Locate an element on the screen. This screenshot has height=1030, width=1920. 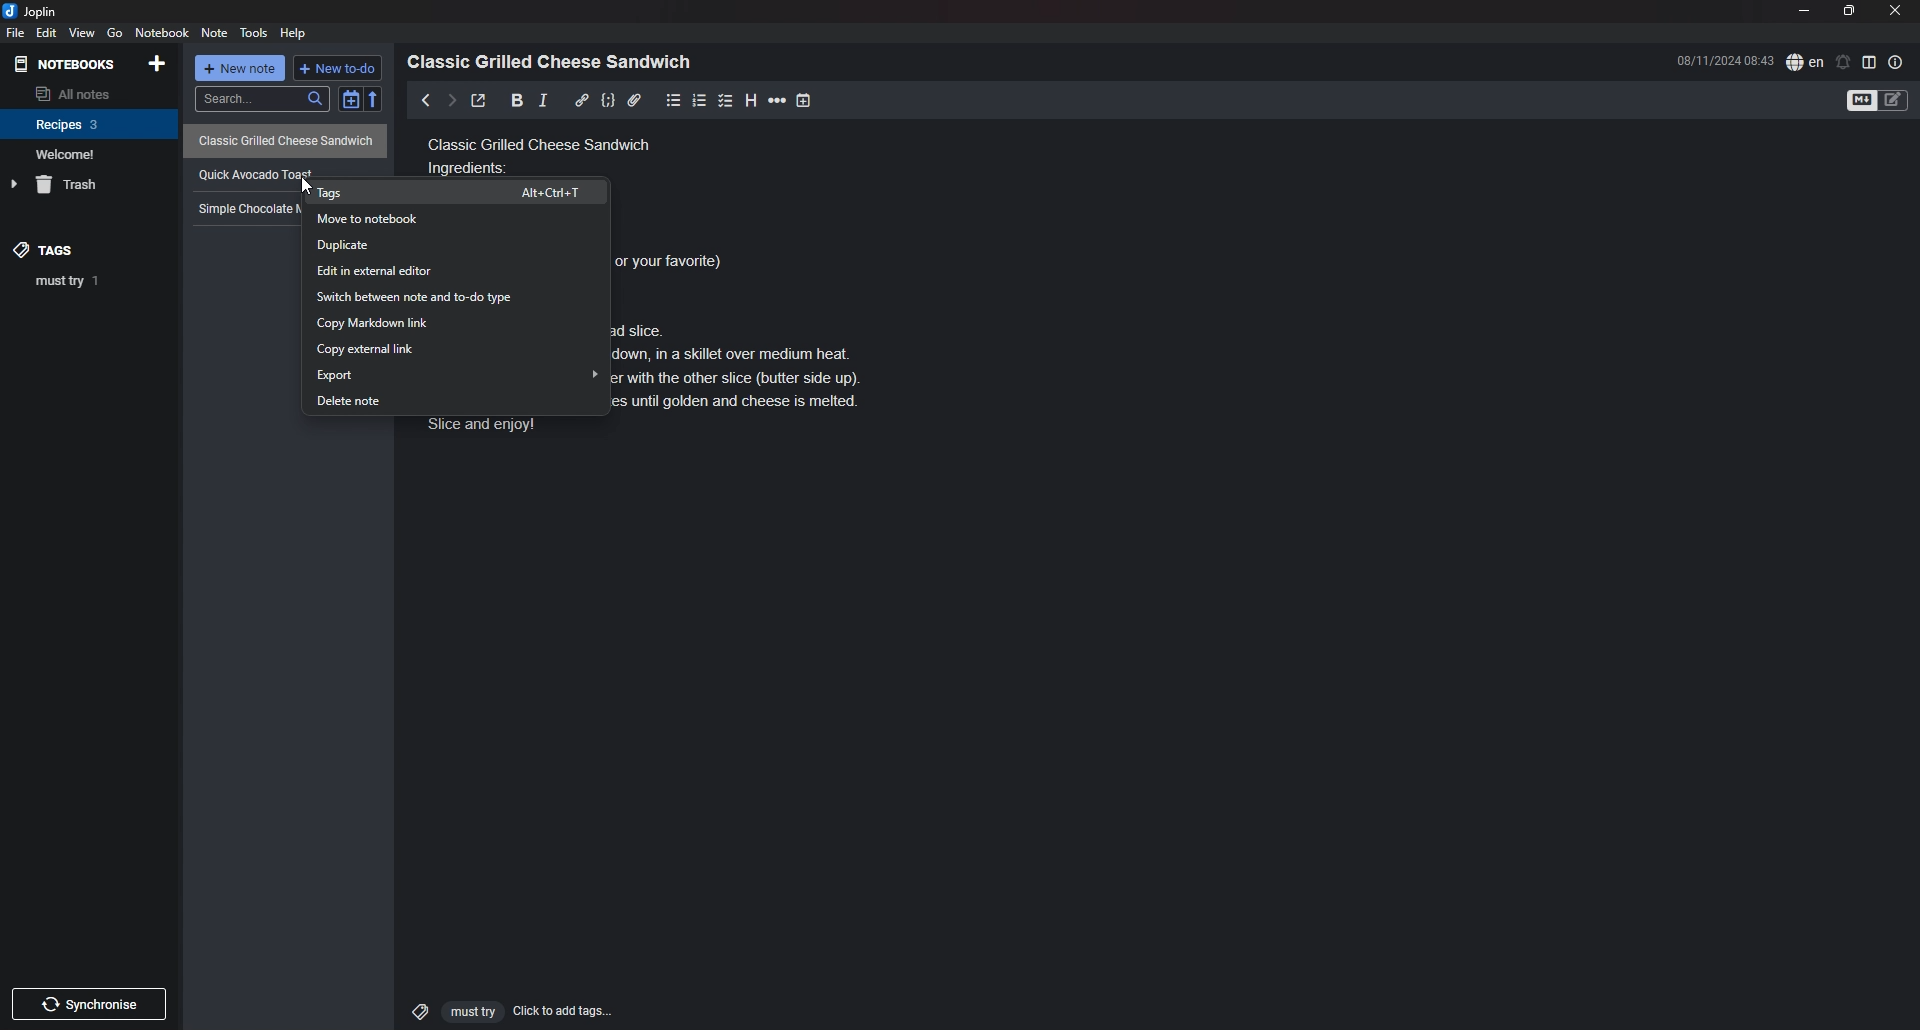
horizontal rule is located at coordinates (778, 100).